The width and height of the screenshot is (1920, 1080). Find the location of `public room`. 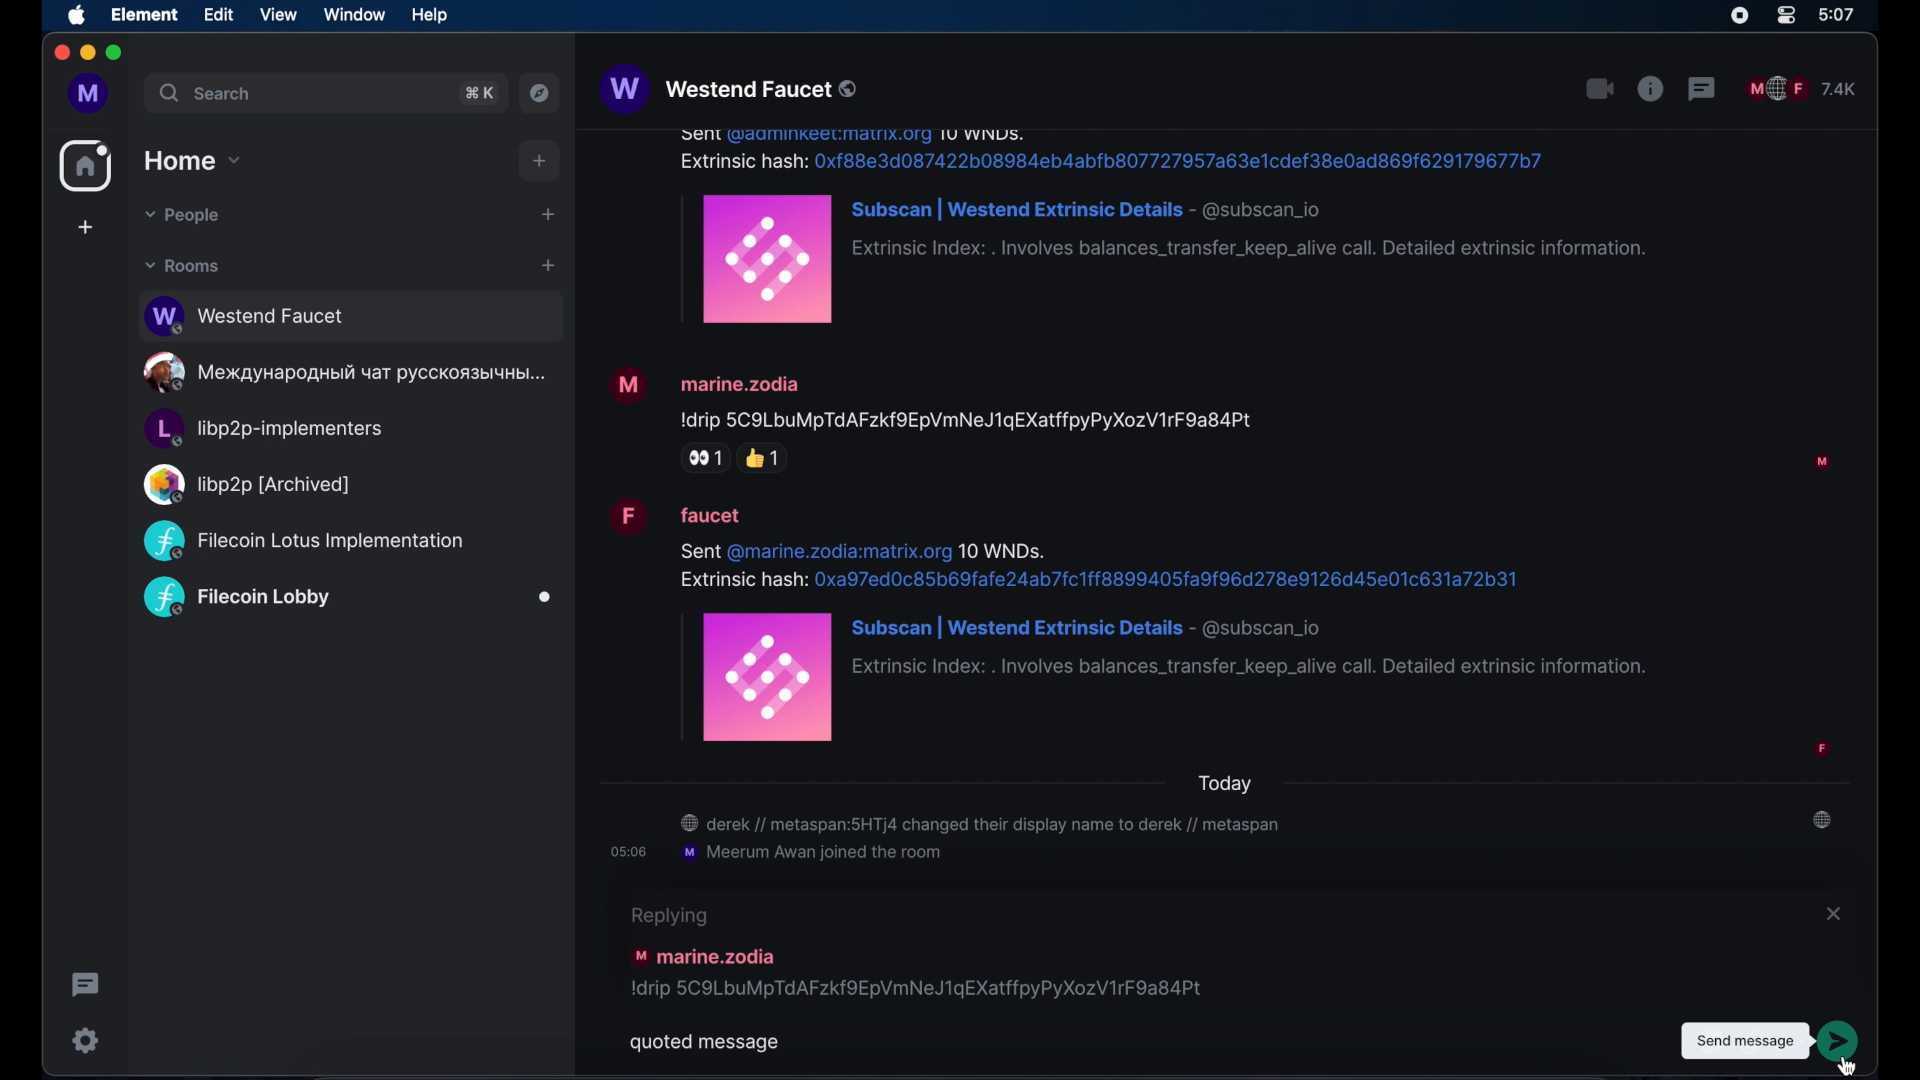

public room is located at coordinates (351, 316).